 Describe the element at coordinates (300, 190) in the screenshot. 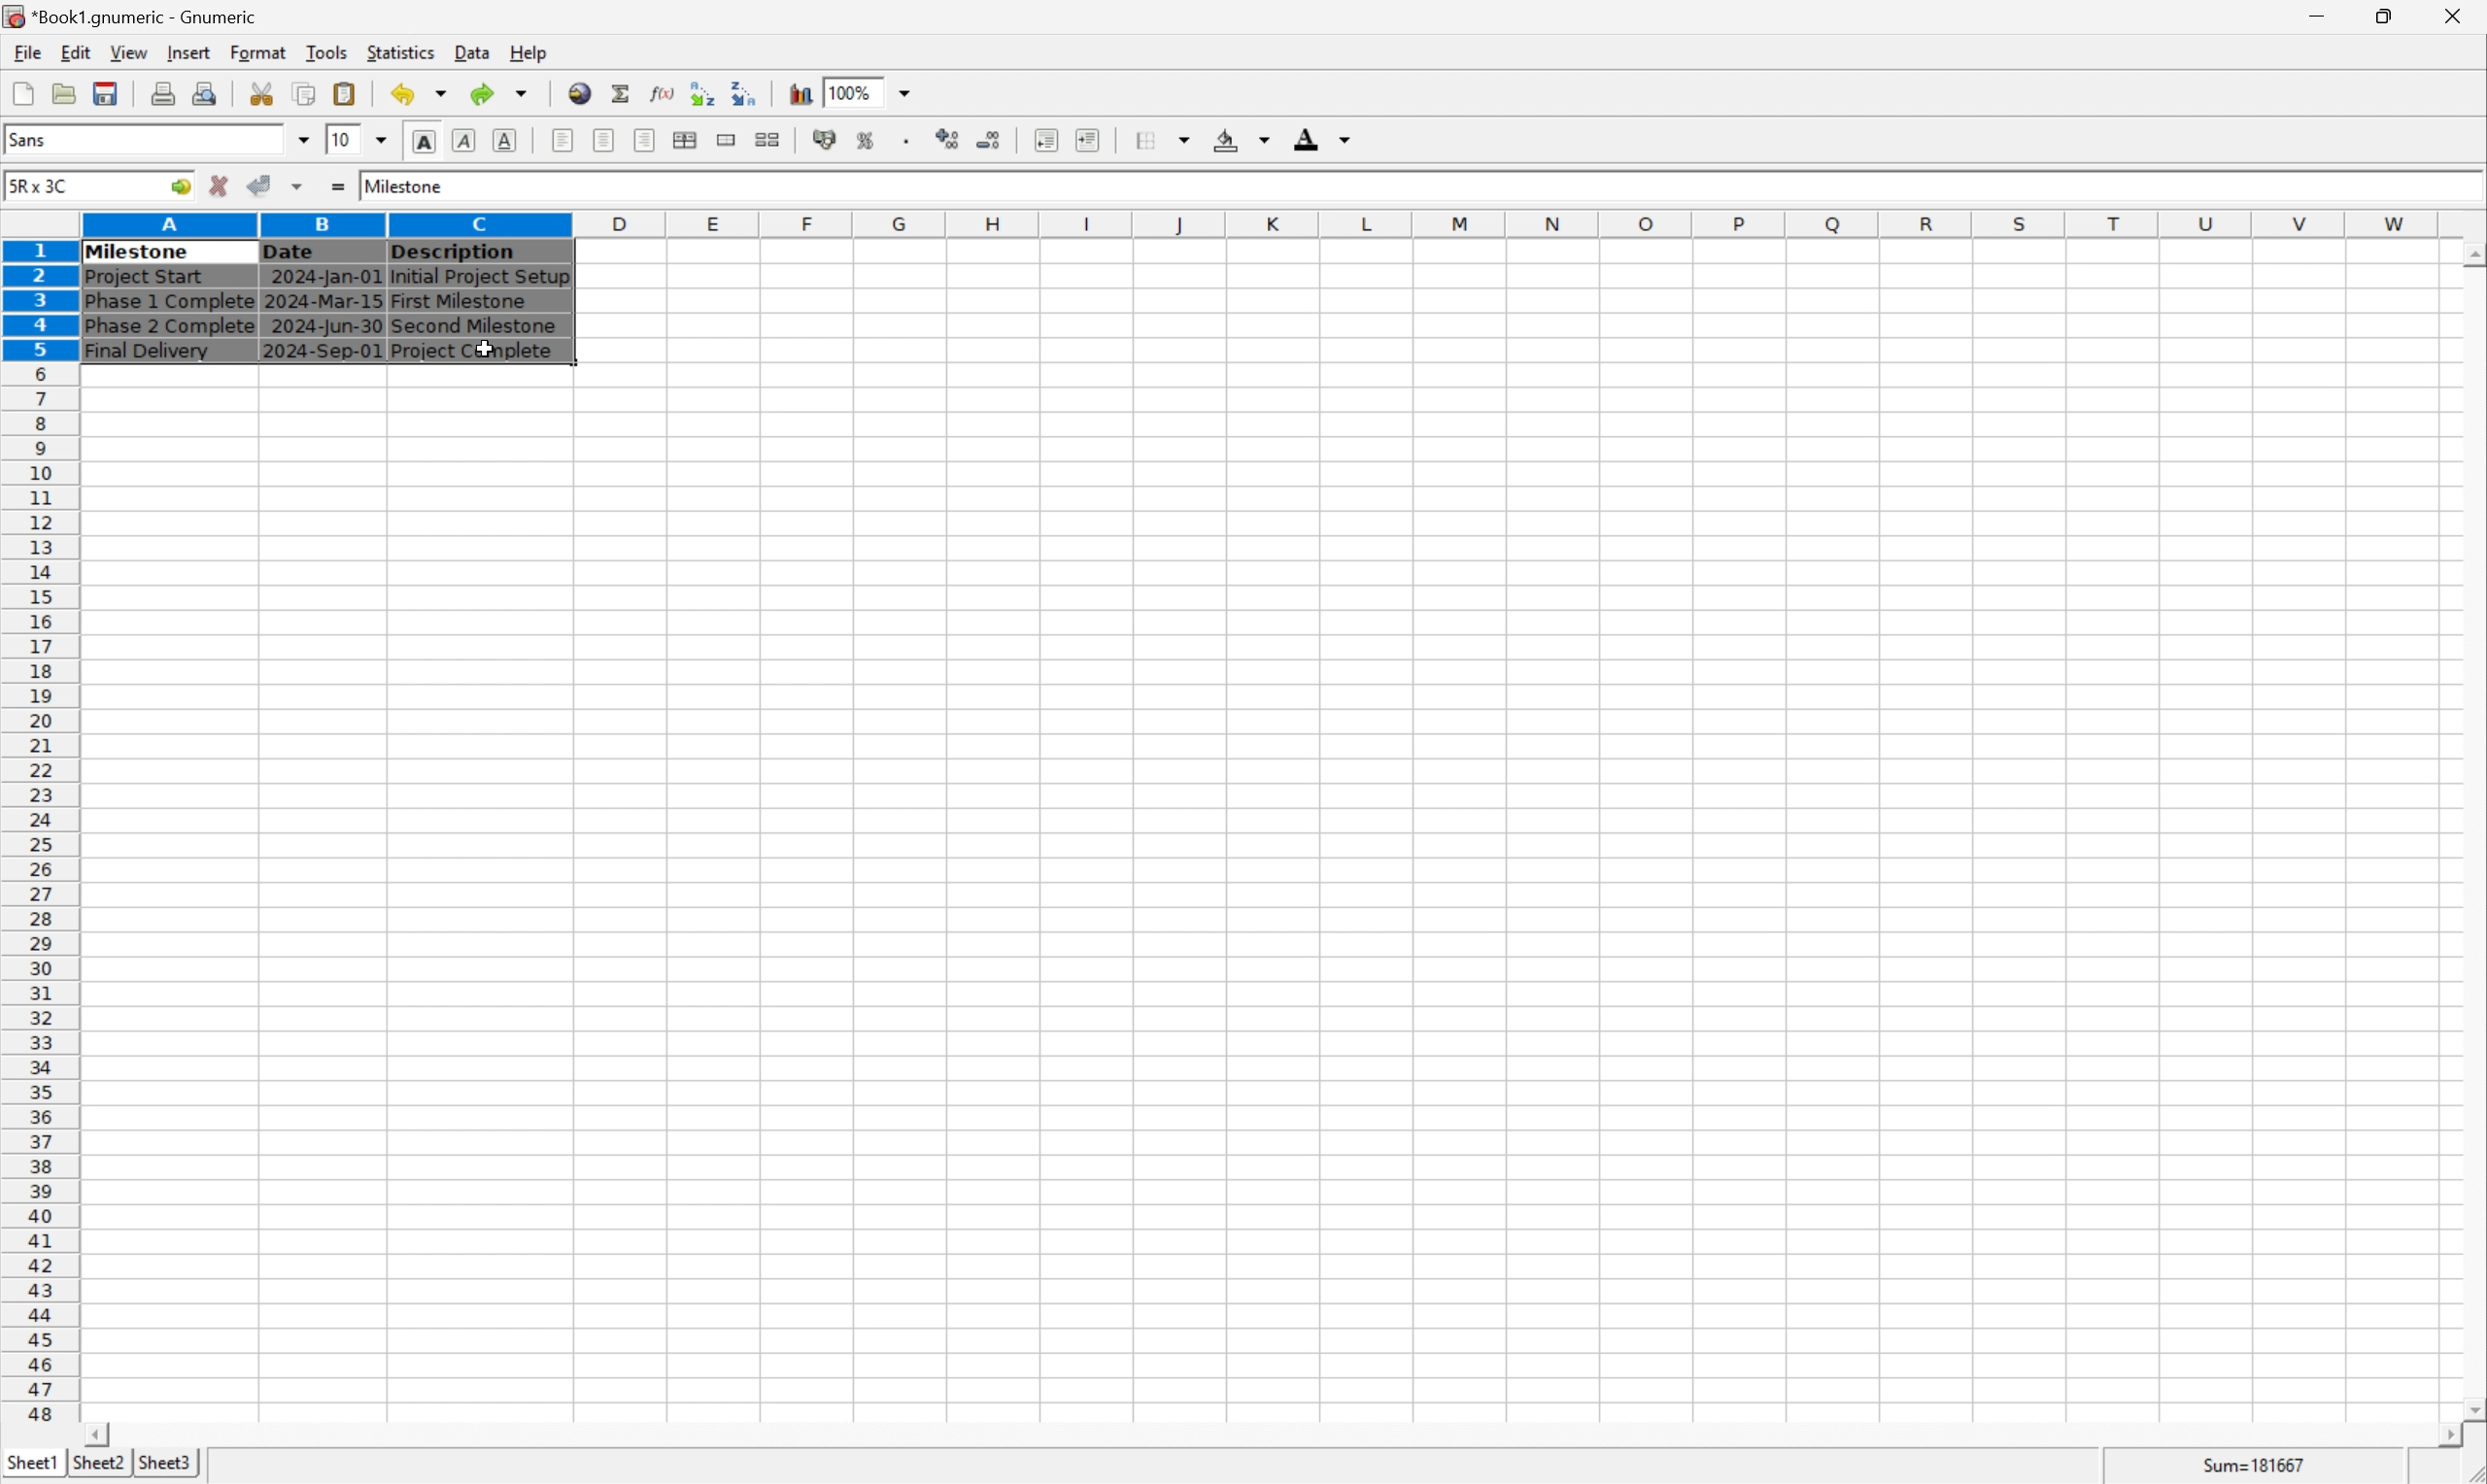

I see `accept changes in multiple cells` at that location.